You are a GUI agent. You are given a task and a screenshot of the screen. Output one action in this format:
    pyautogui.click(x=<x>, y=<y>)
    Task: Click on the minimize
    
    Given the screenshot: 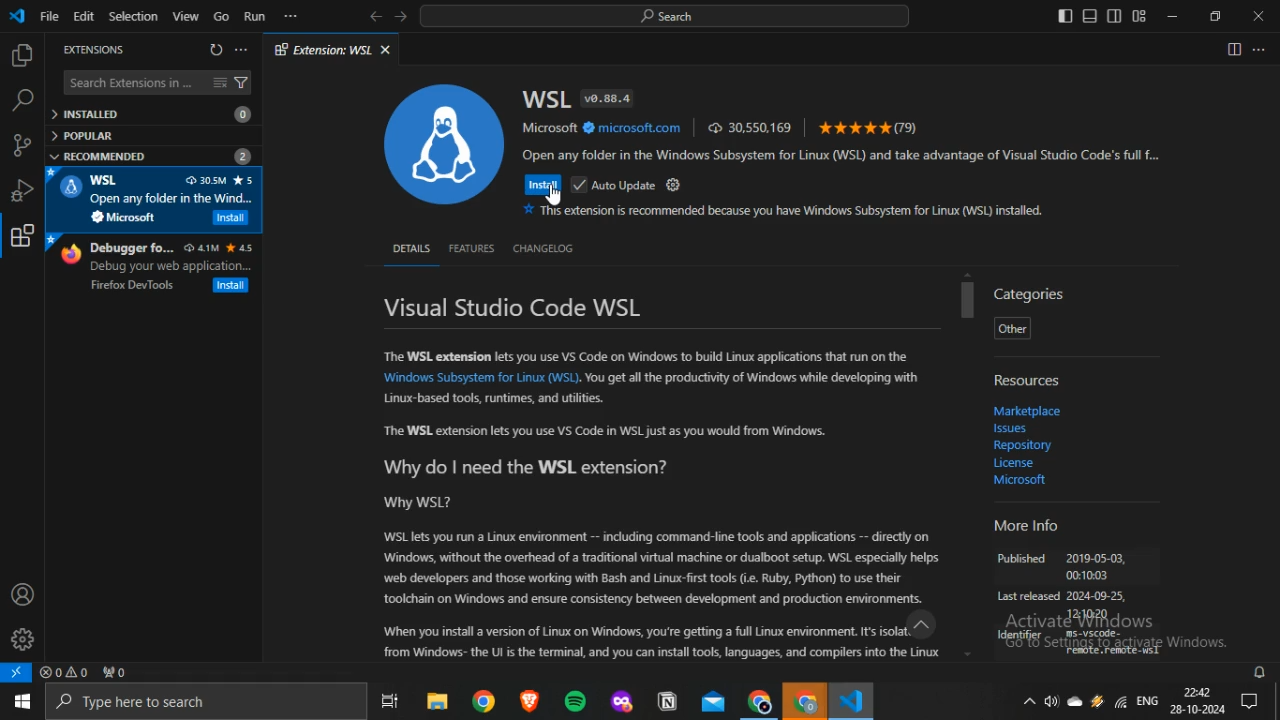 What is the action you would take?
    pyautogui.click(x=1172, y=16)
    